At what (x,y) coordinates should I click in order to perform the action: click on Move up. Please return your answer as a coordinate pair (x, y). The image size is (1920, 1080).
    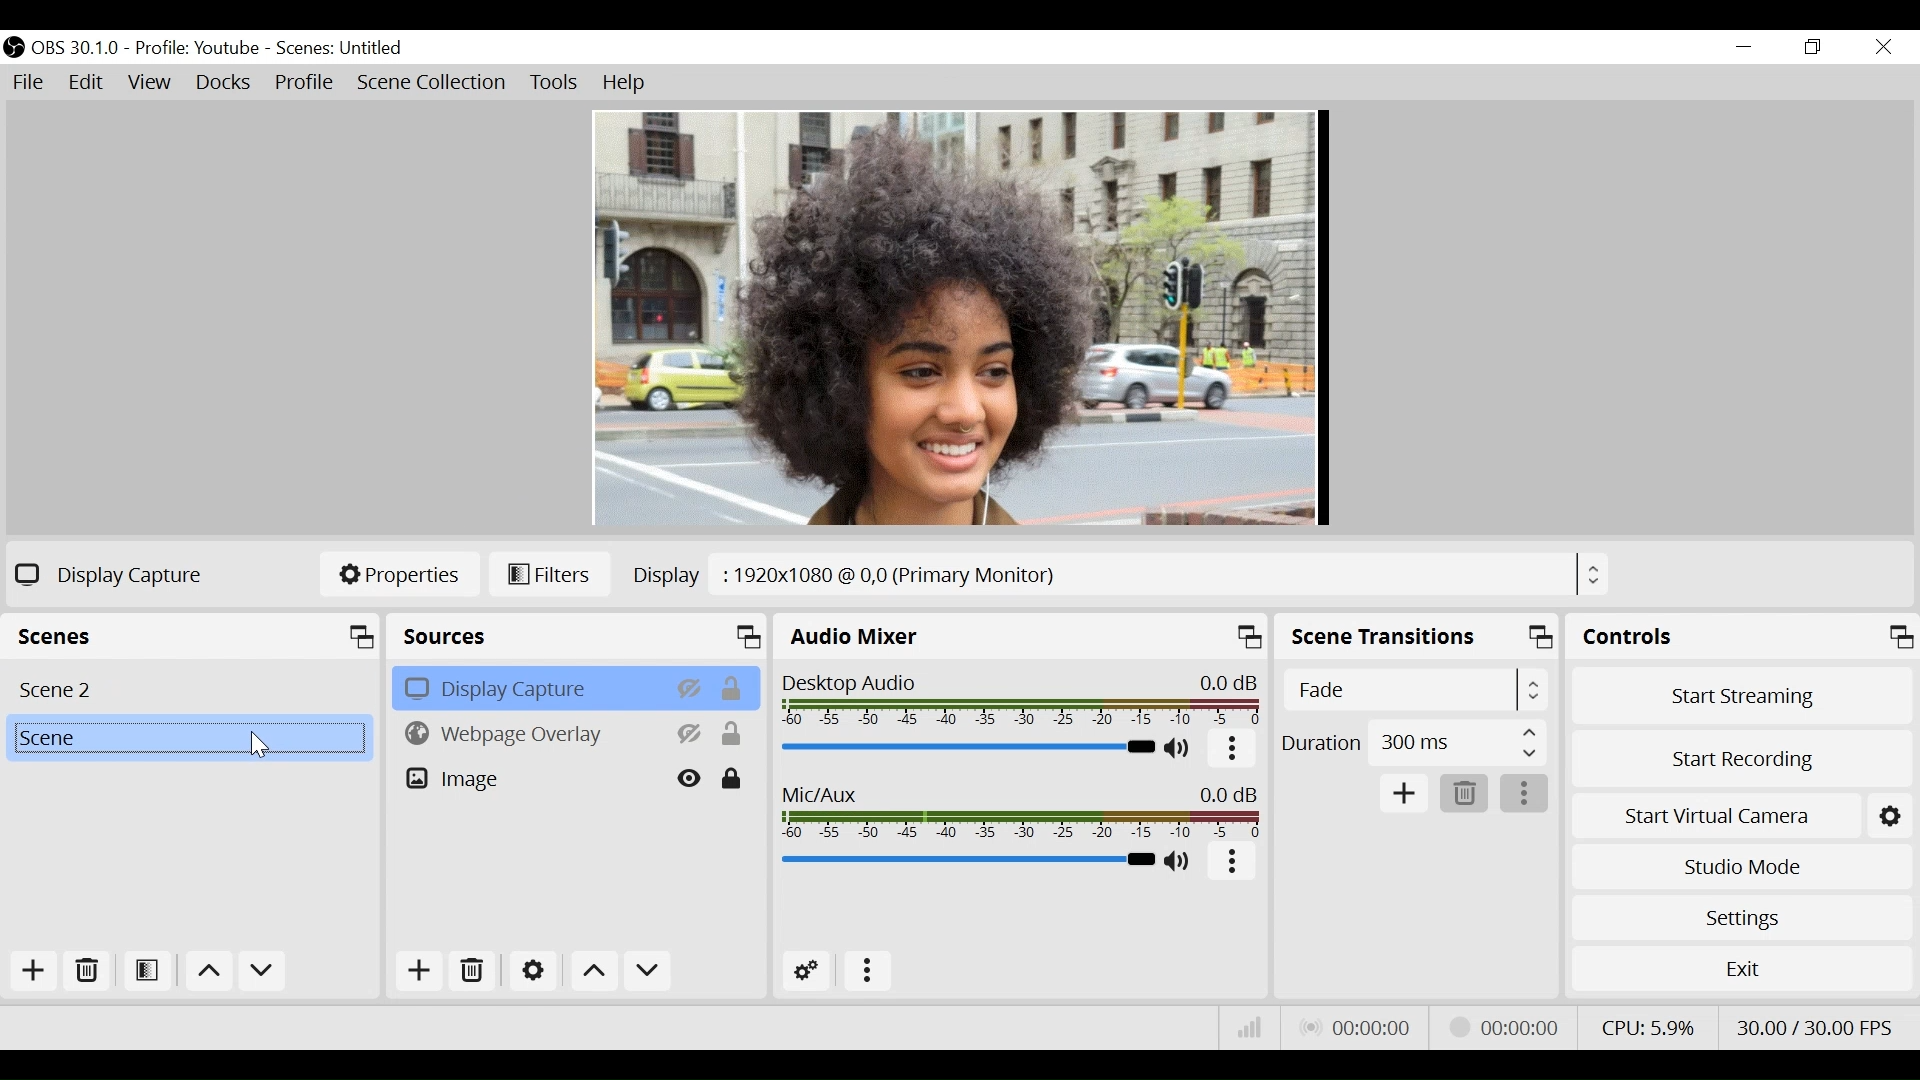
    Looking at the image, I should click on (207, 973).